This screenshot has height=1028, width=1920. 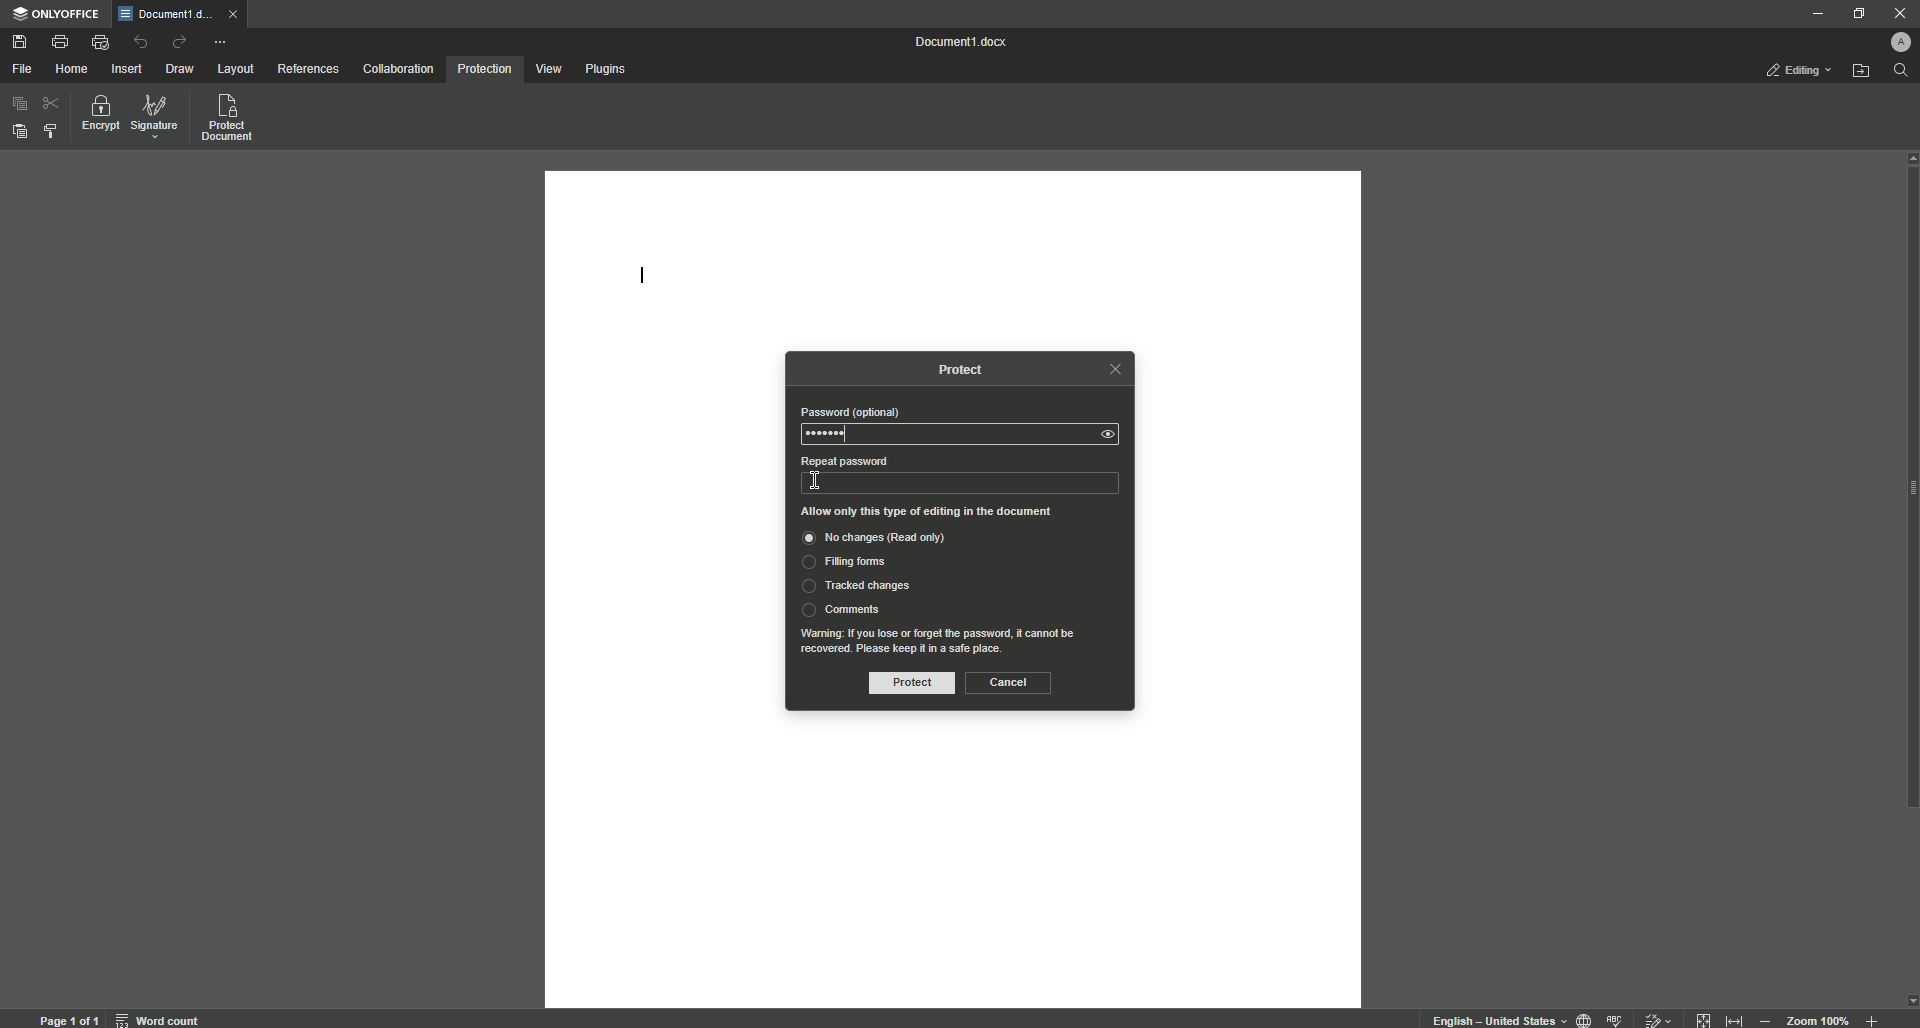 What do you see at coordinates (49, 133) in the screenshot?
I see `Select styles` at bounding box center [49, 133].